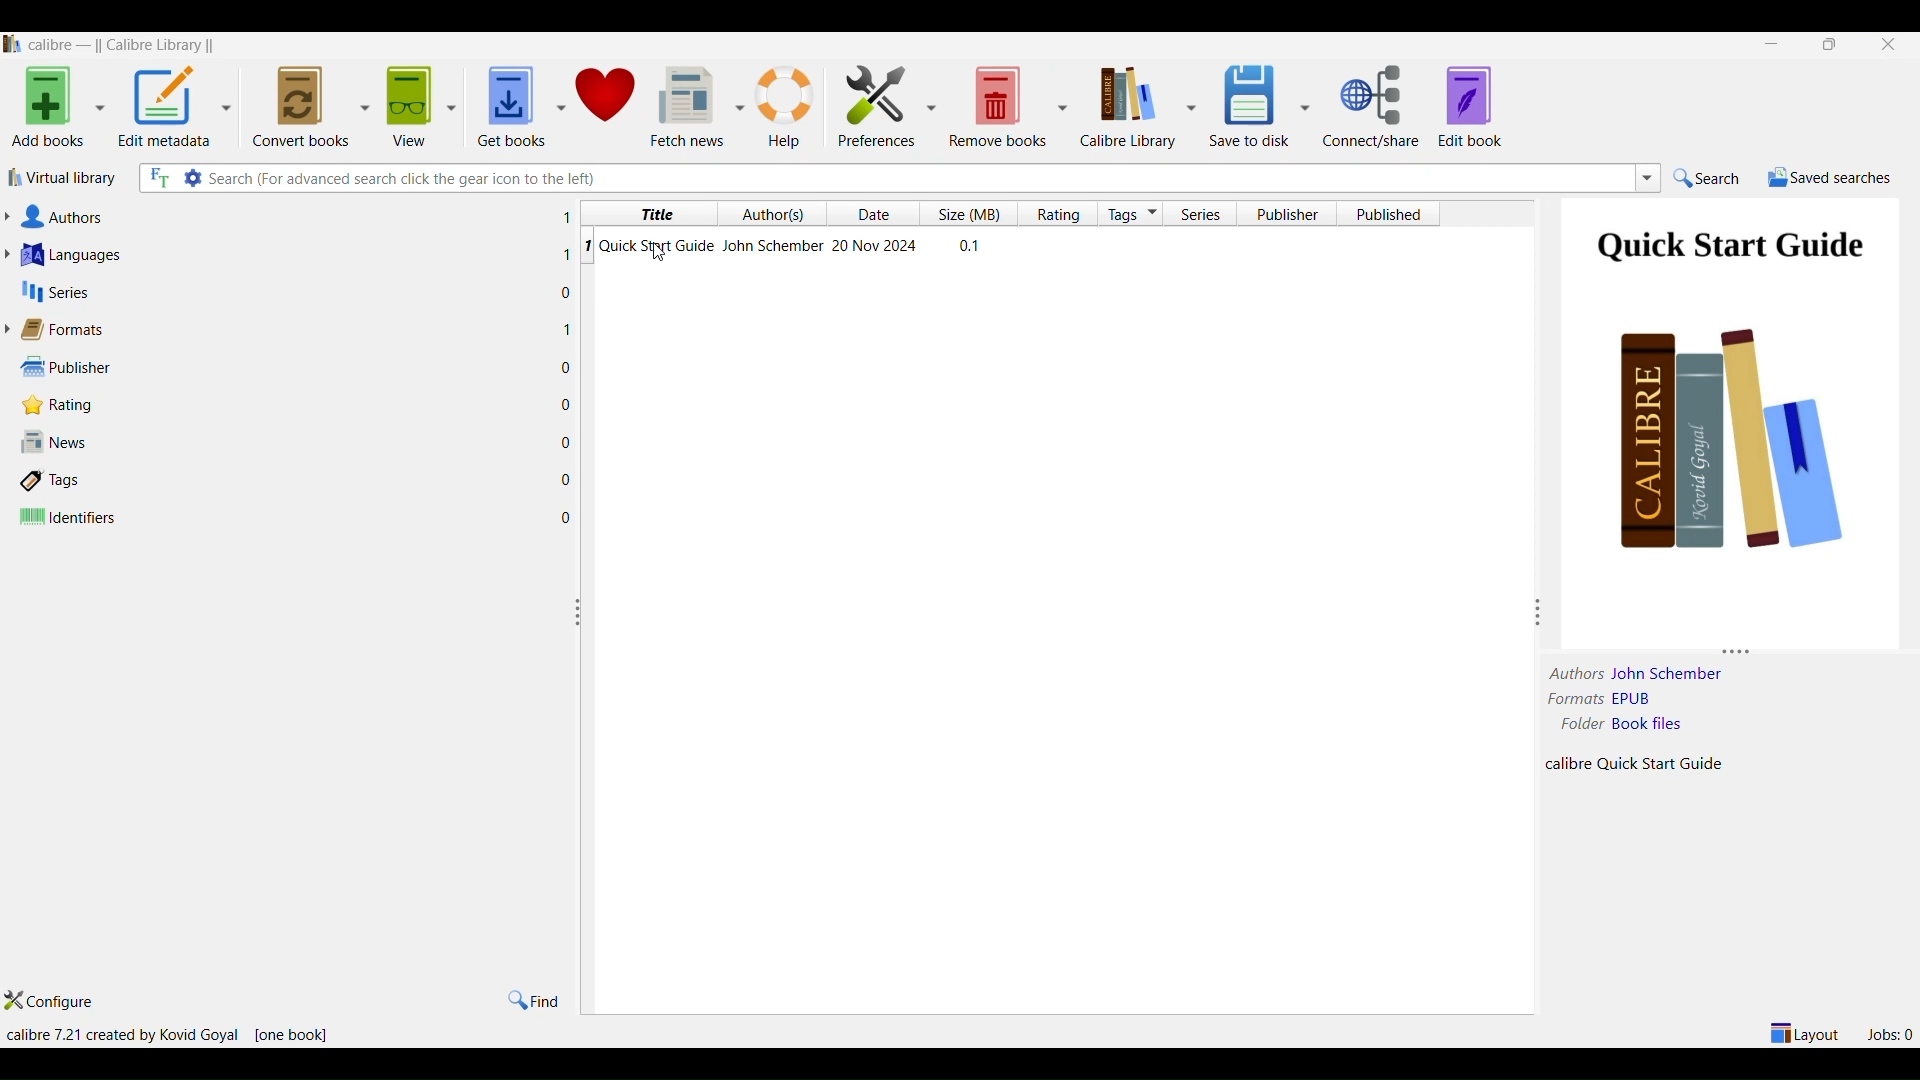 This screenshot has width=1920, height=1080. I want to click on convert books, so click(295, 106).